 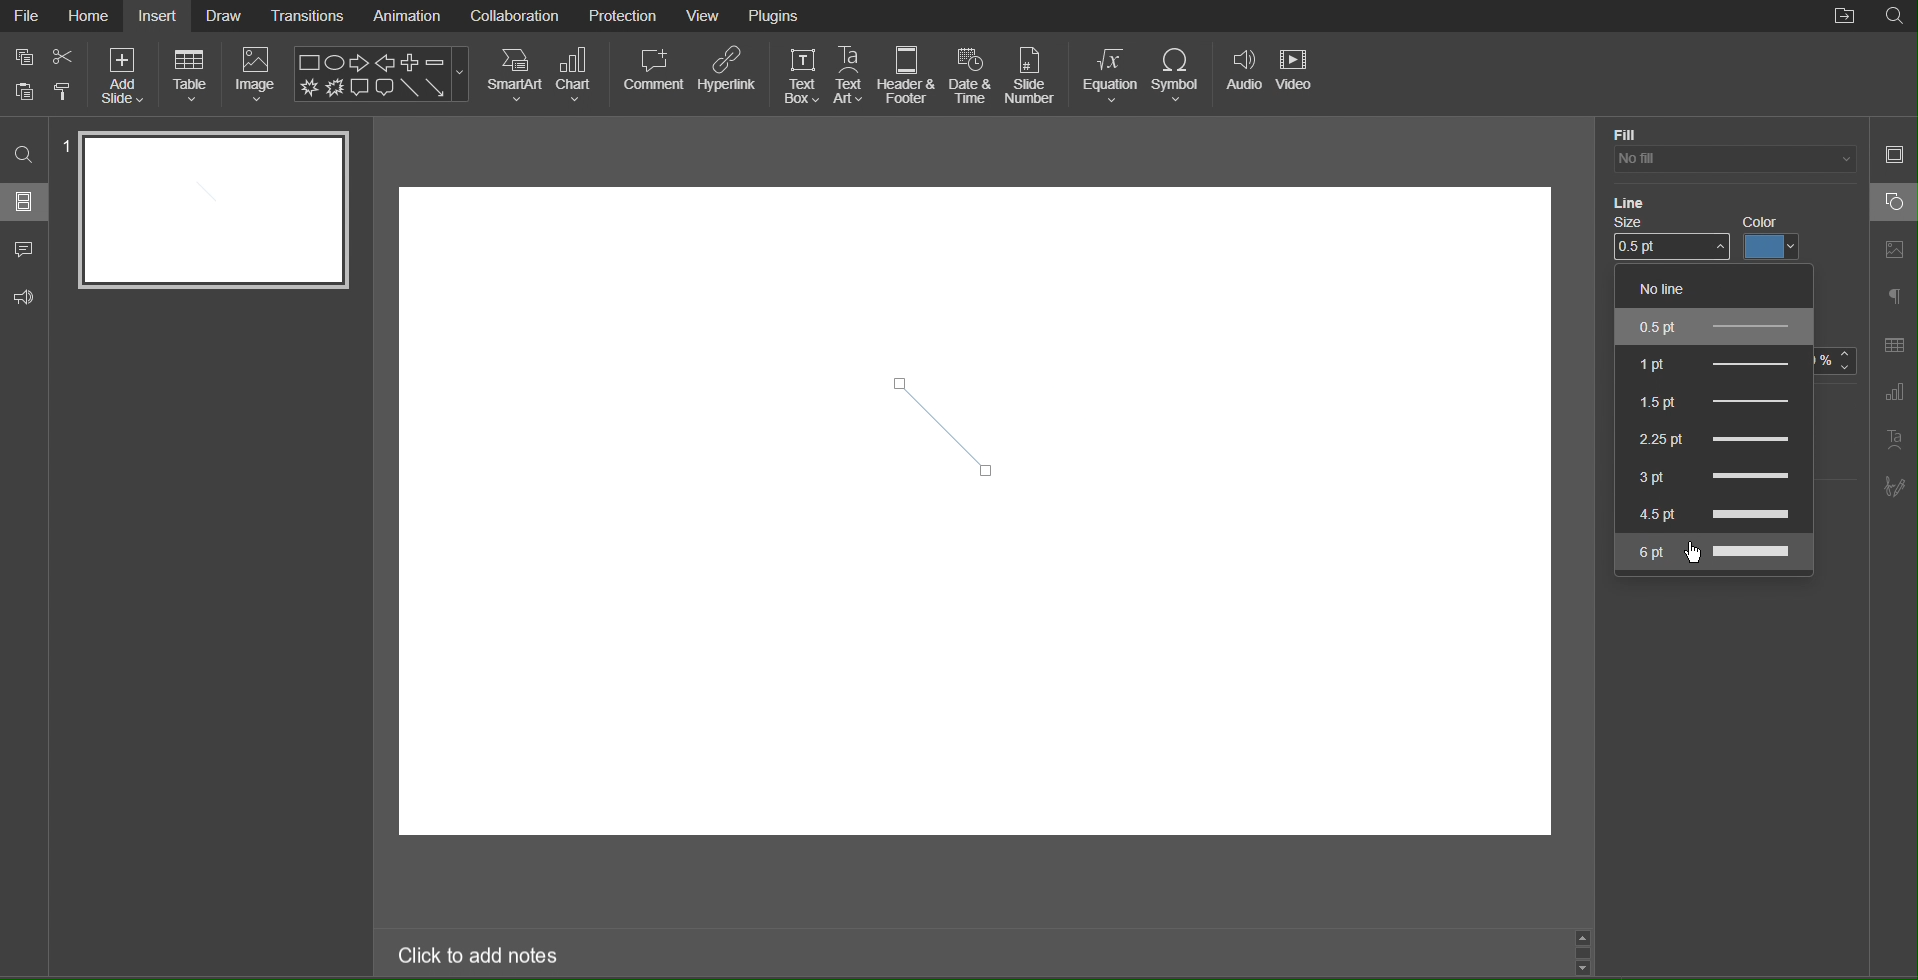 What do you see at coordinates (1894, 251) in the screenshot?
I see `Image Settings` at bounding box center [1894, 251].